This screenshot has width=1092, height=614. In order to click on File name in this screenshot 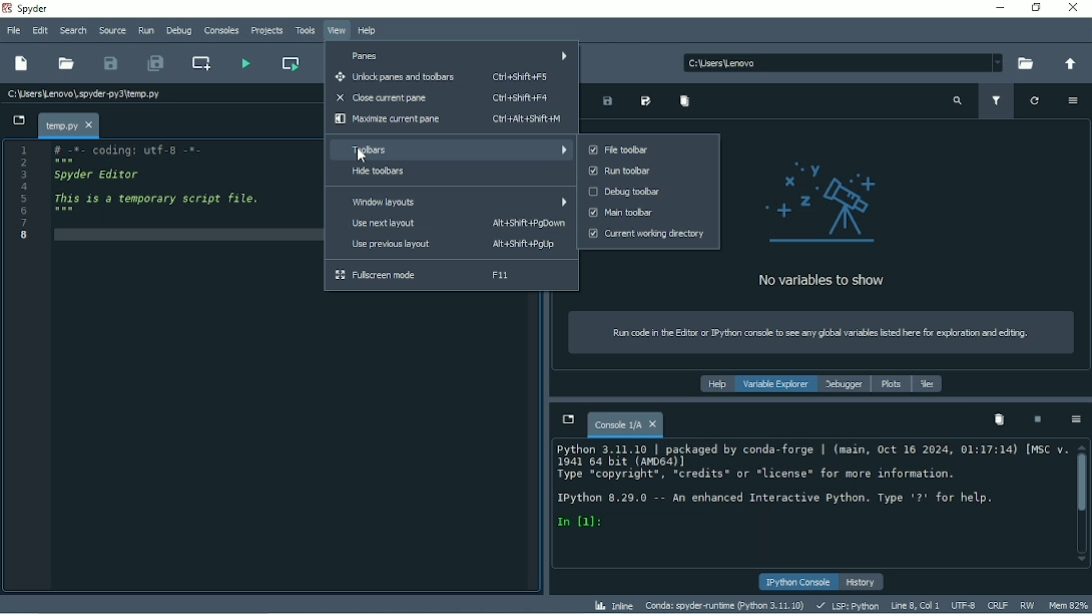, I will do `click(67, 125)`.